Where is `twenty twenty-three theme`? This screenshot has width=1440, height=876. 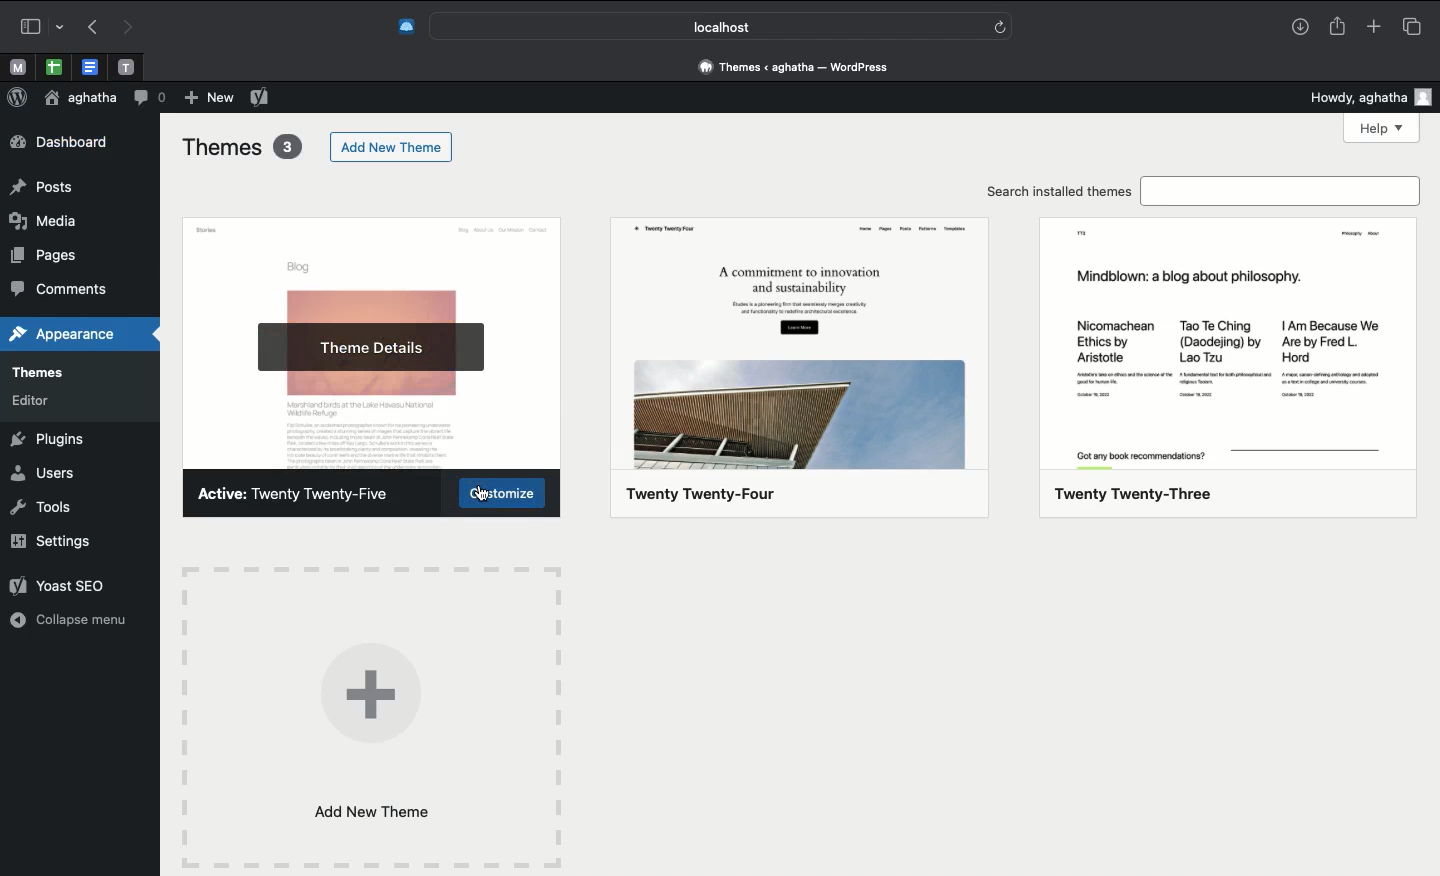 twenty twenty-three theme is located at coordinates (1228, 369).